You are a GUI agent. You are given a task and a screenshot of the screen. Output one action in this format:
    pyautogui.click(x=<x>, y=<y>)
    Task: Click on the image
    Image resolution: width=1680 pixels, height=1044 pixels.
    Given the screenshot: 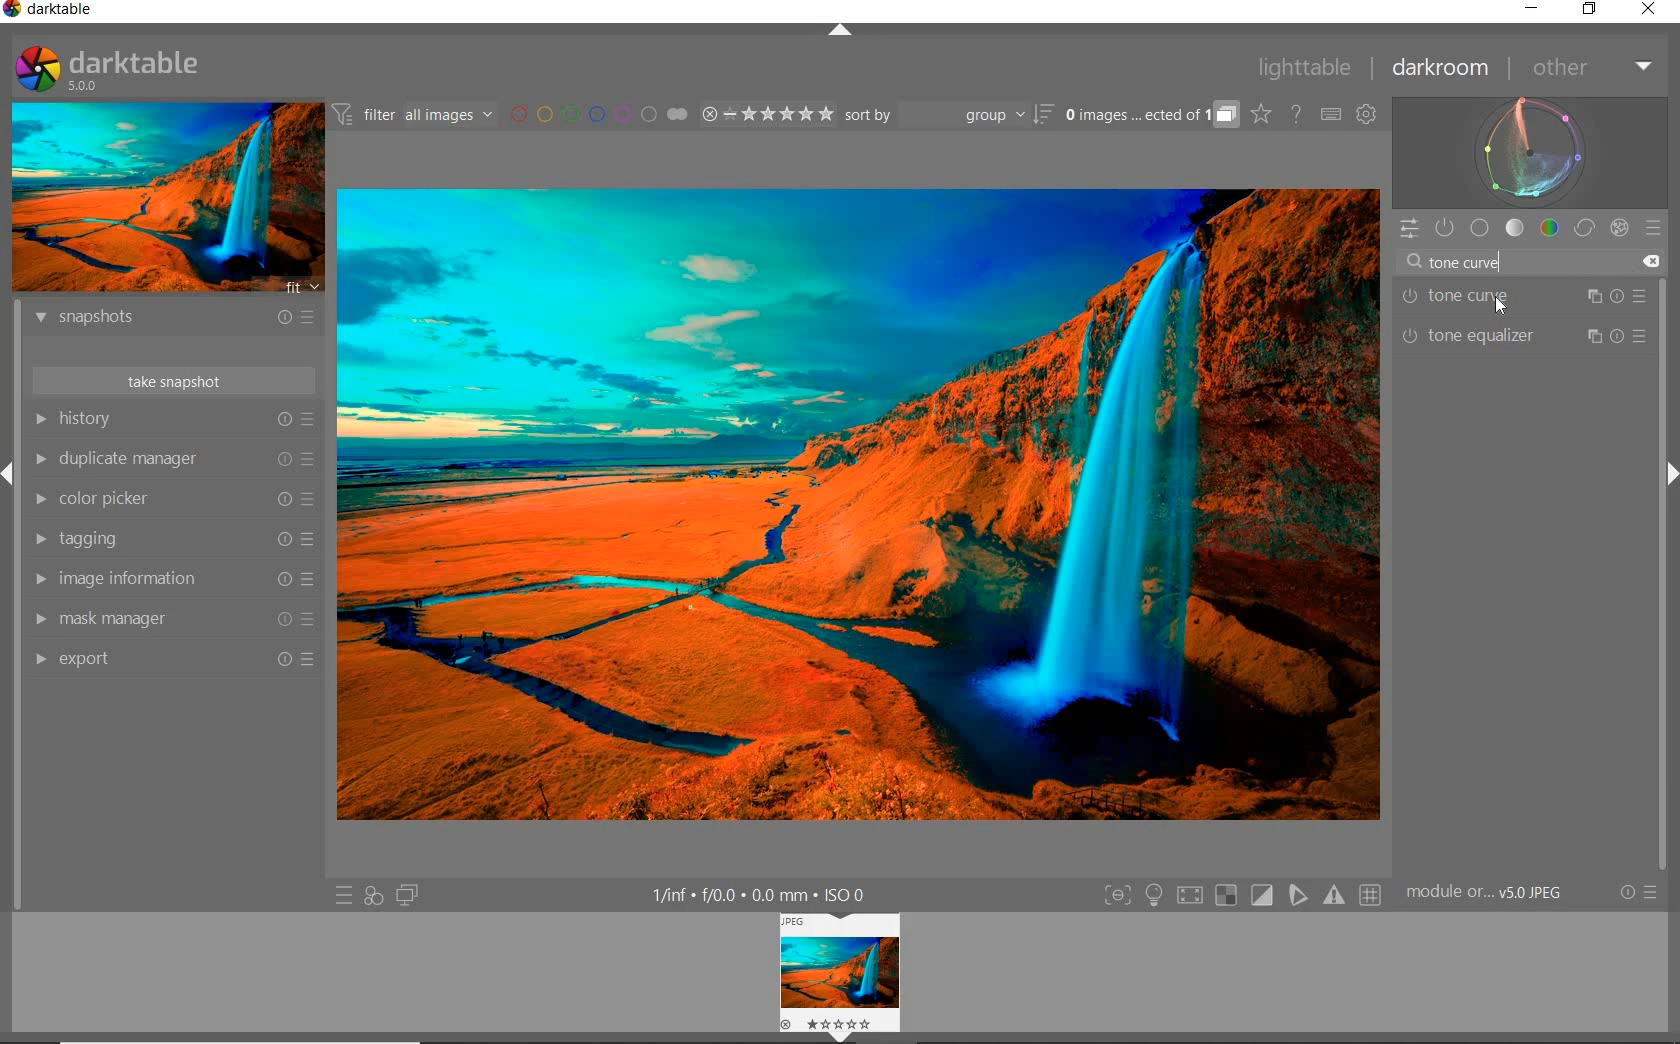 What is the action you would take?
    pyautogui.click(x=837, y=971)
    